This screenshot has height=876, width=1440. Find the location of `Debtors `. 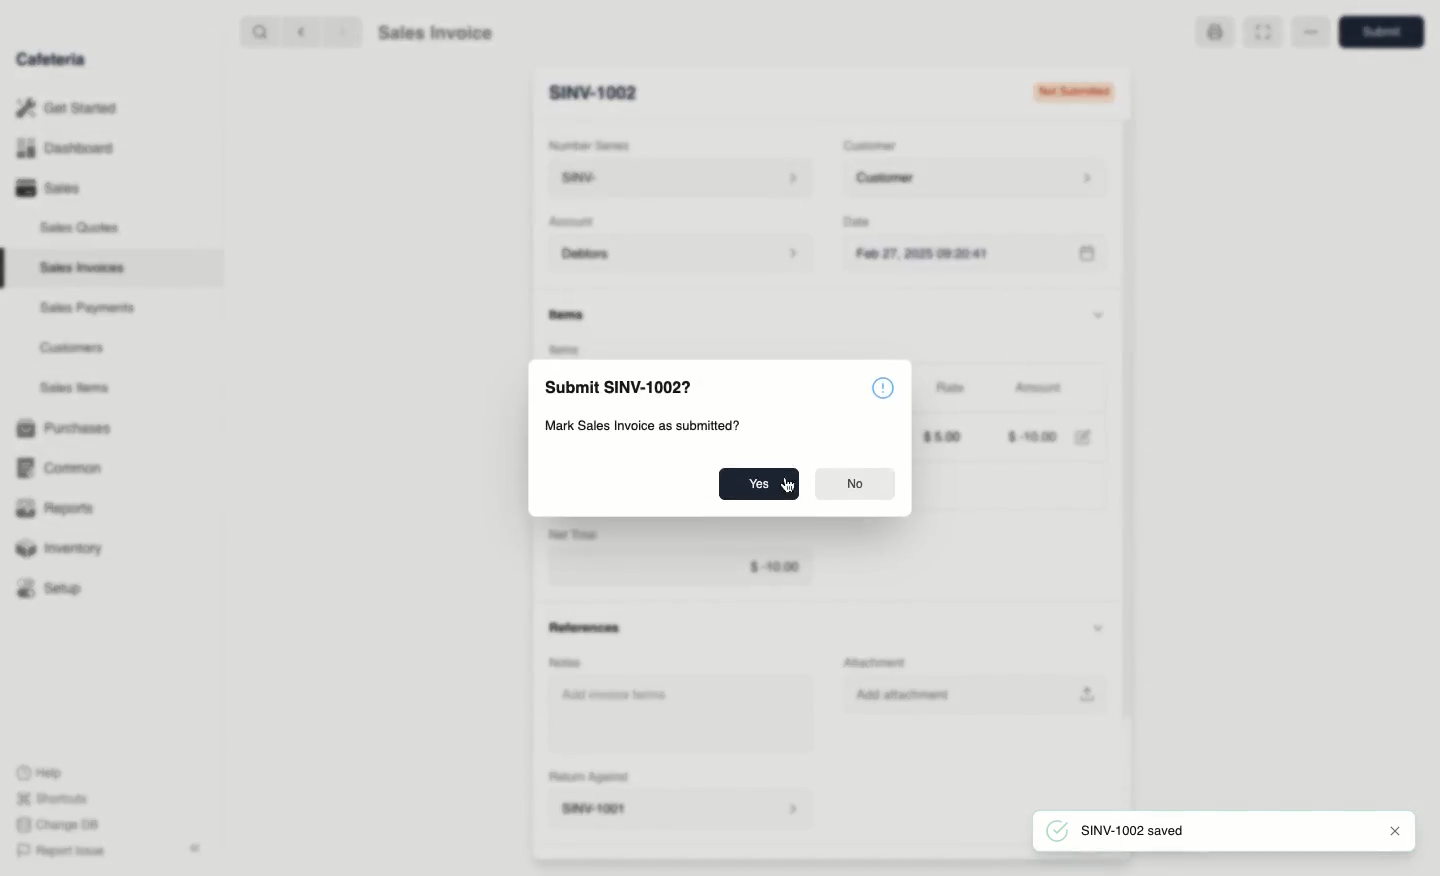

Debtors  is located at coordinates (682, 255).